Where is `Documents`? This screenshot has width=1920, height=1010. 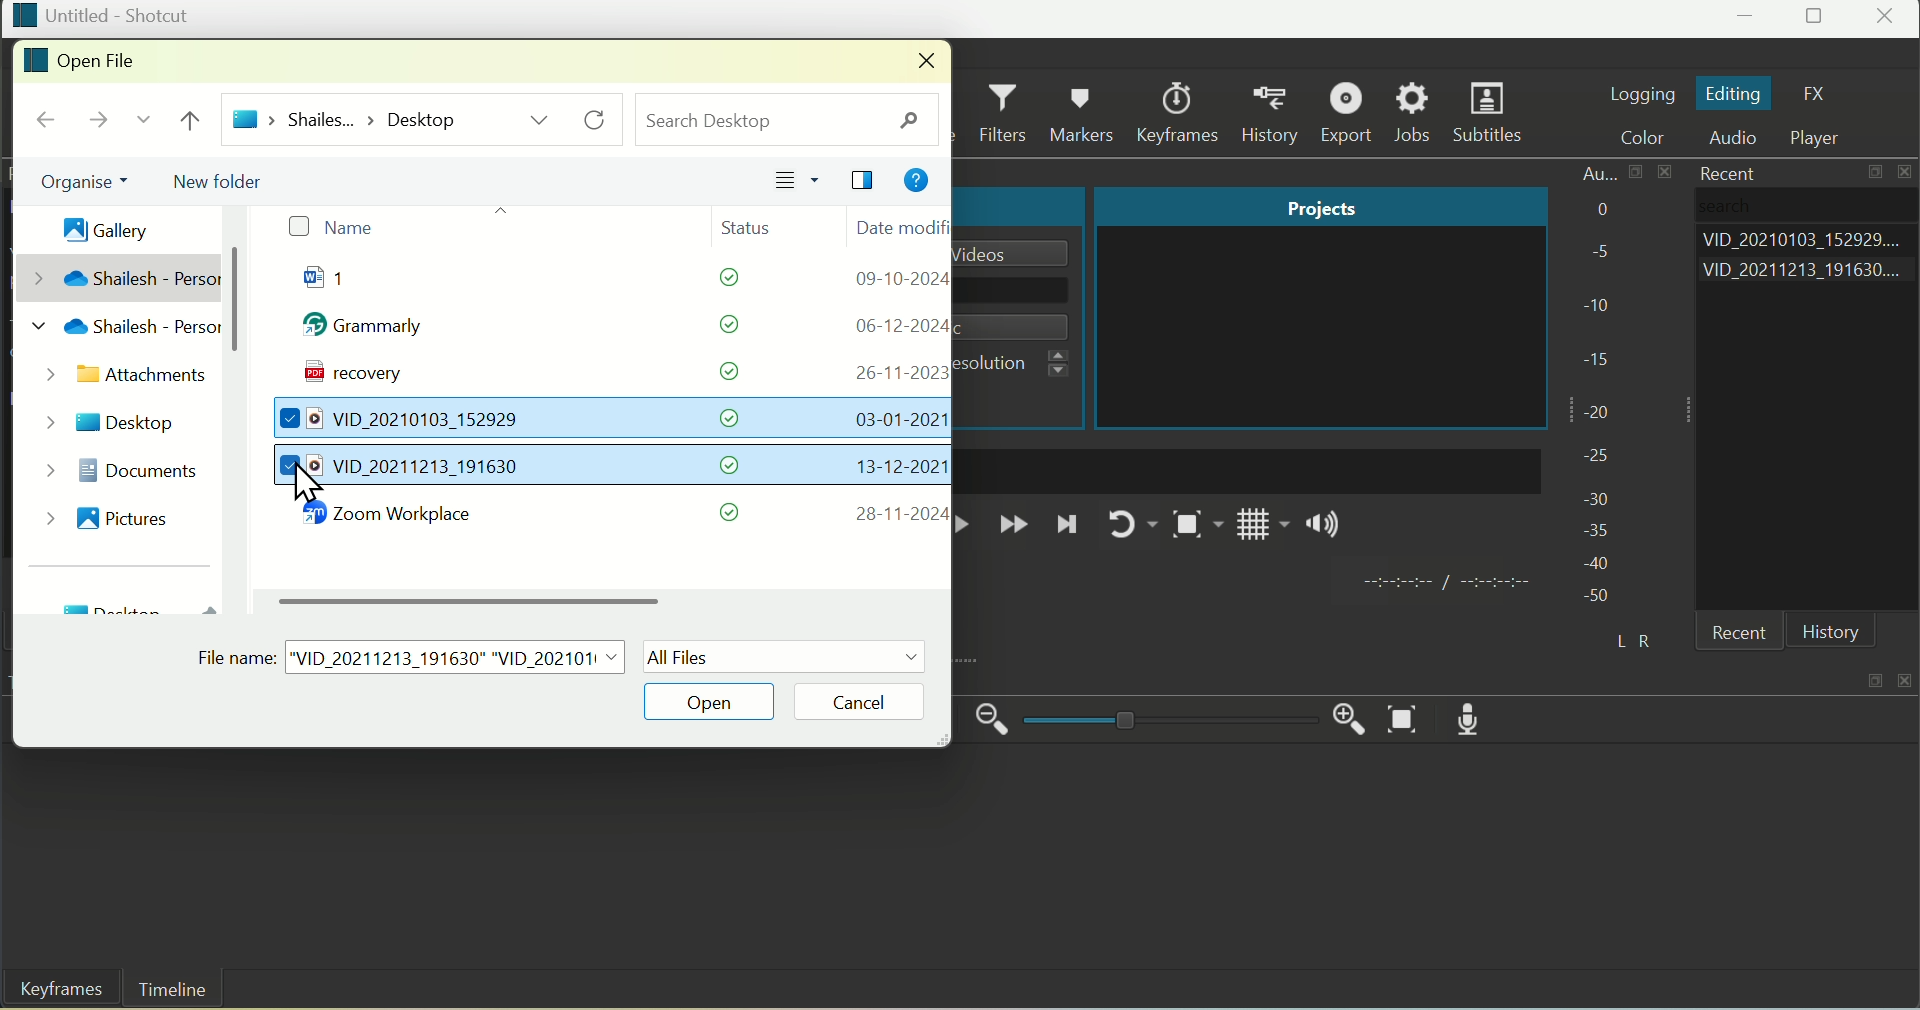 Documents is located at coordinates (119, 467).